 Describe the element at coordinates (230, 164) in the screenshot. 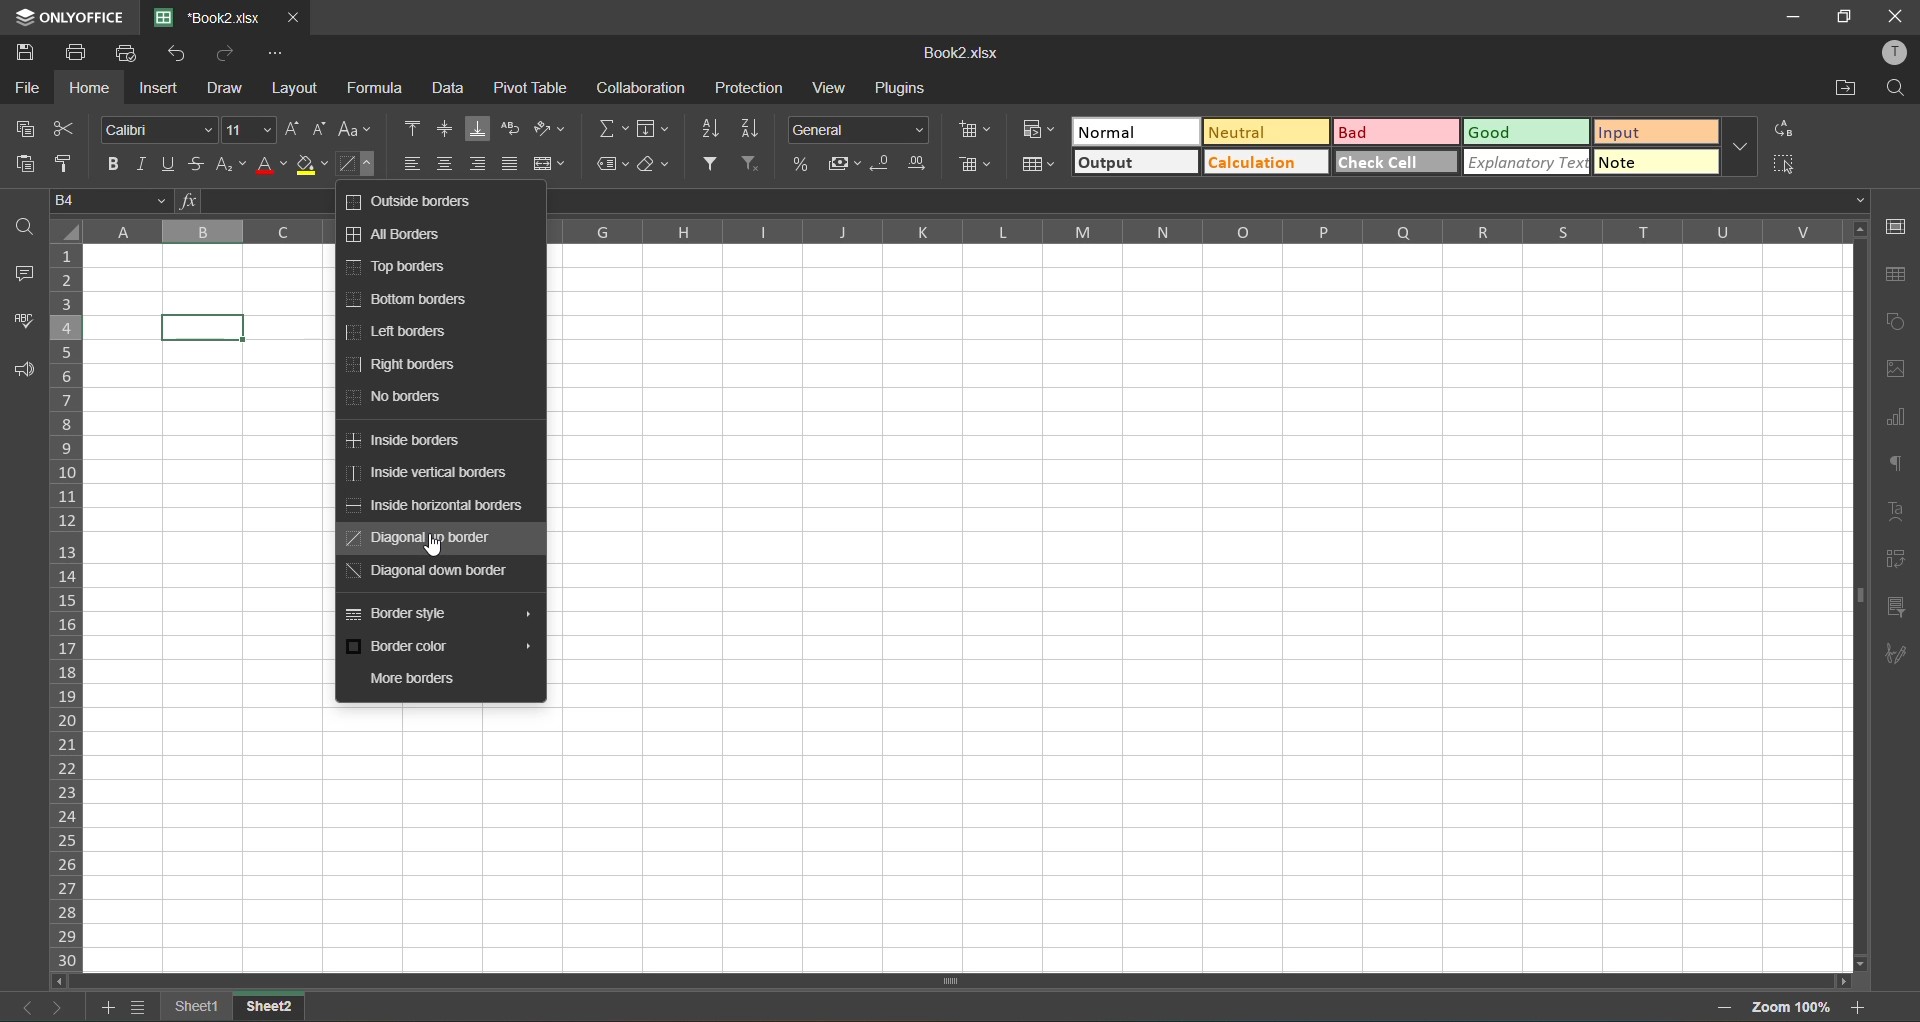

I see `sub/superscripts` at that location.